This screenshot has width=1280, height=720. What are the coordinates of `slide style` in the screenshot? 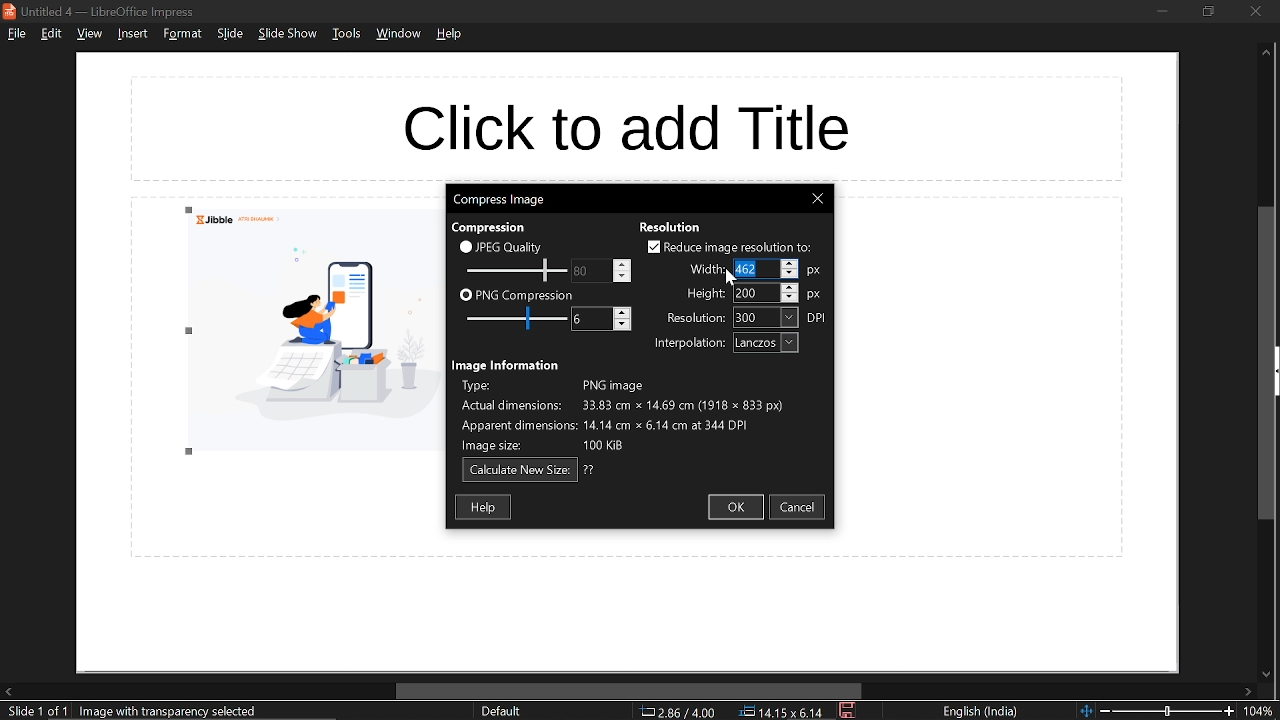 It's located at (501, 711).